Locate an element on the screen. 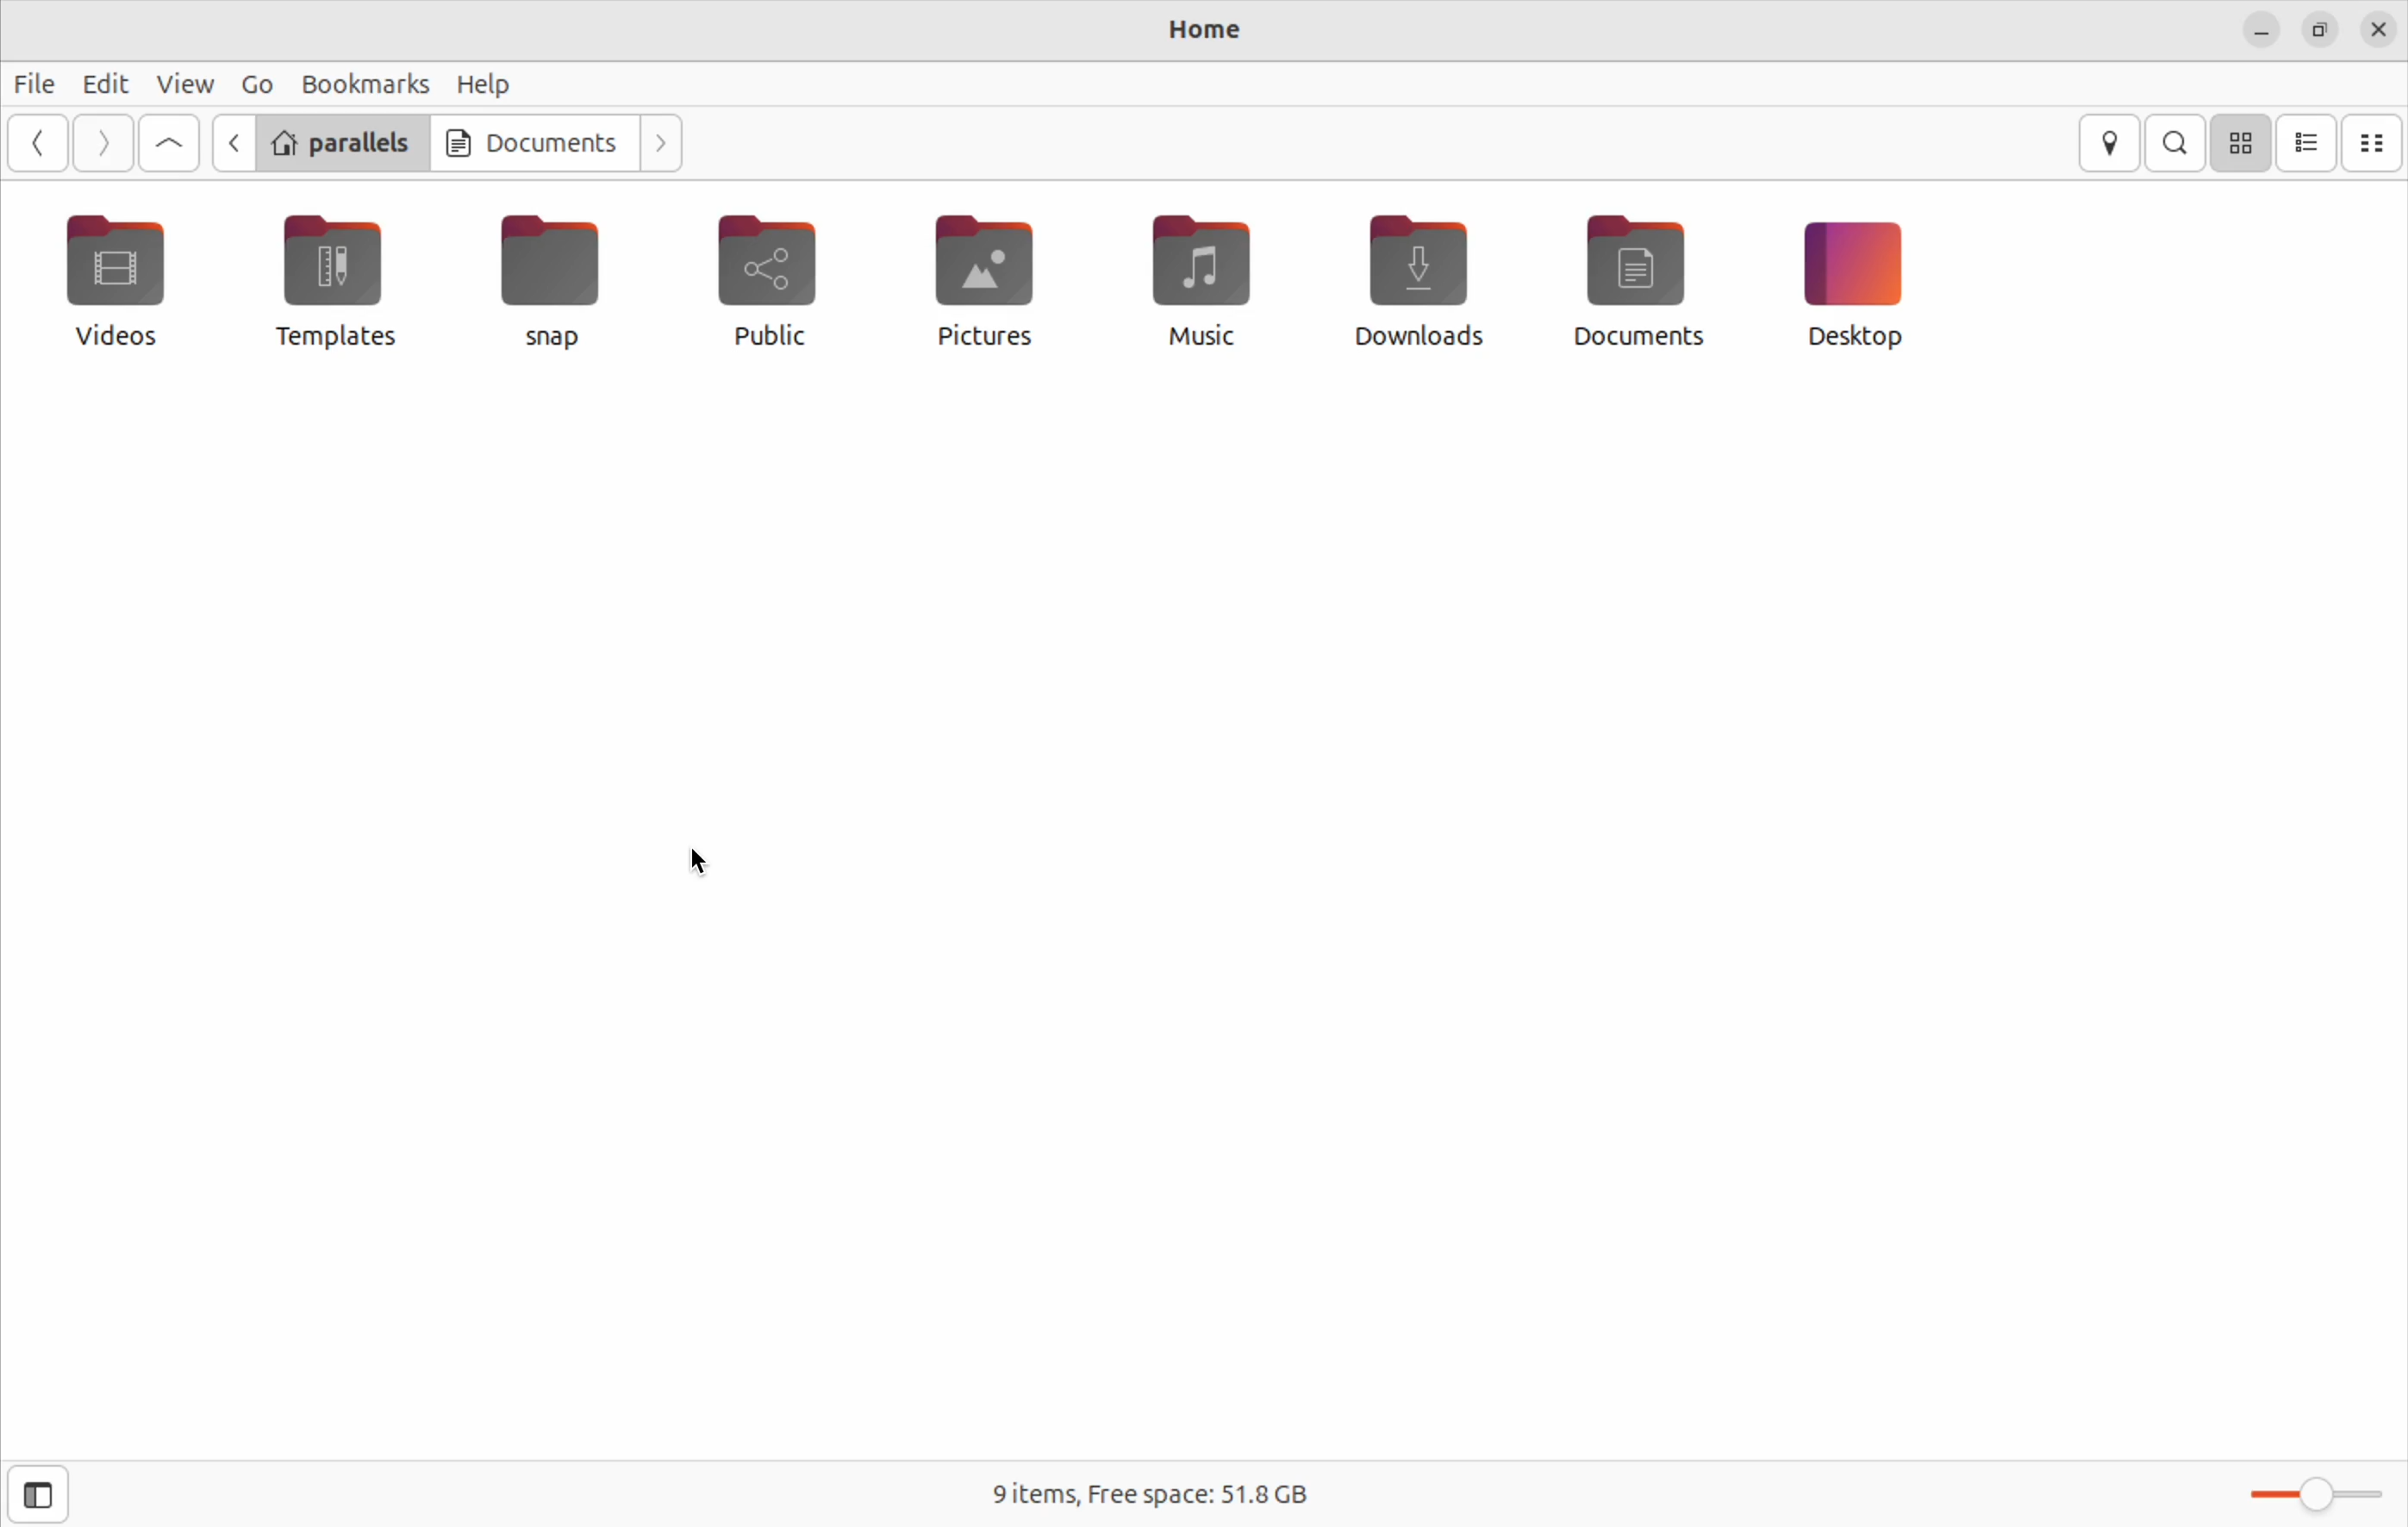  go back is located at coordinates (232, 143).